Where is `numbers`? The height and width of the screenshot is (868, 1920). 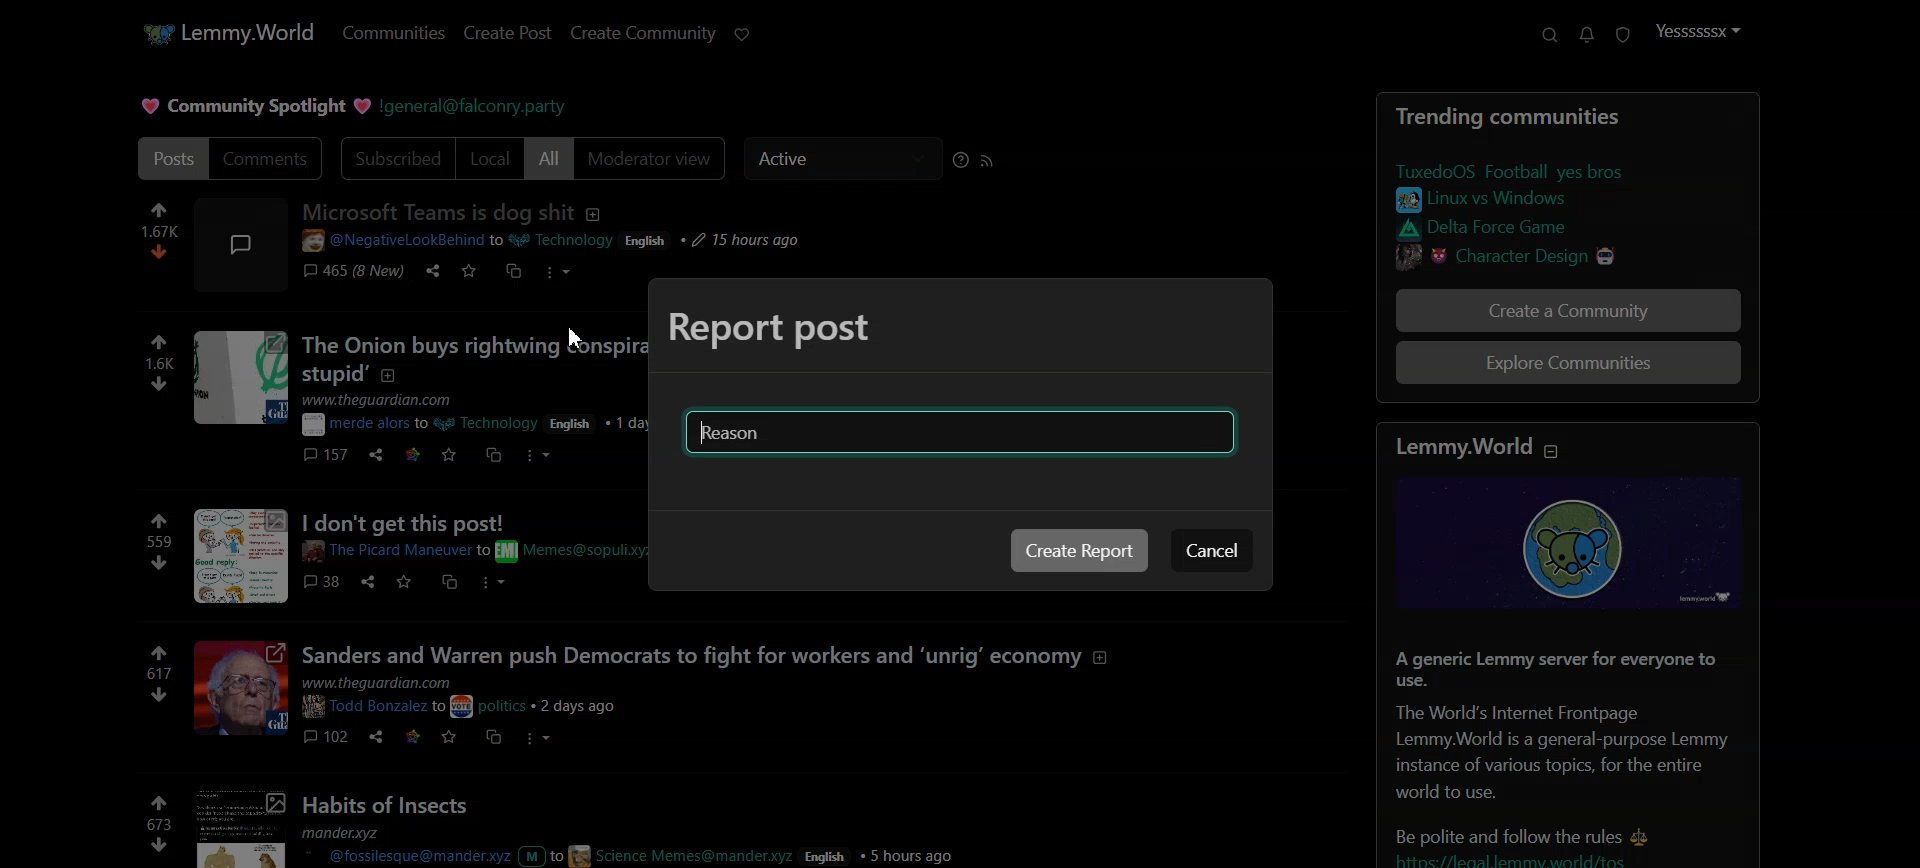 numbers is located at coordinates (161, 673).